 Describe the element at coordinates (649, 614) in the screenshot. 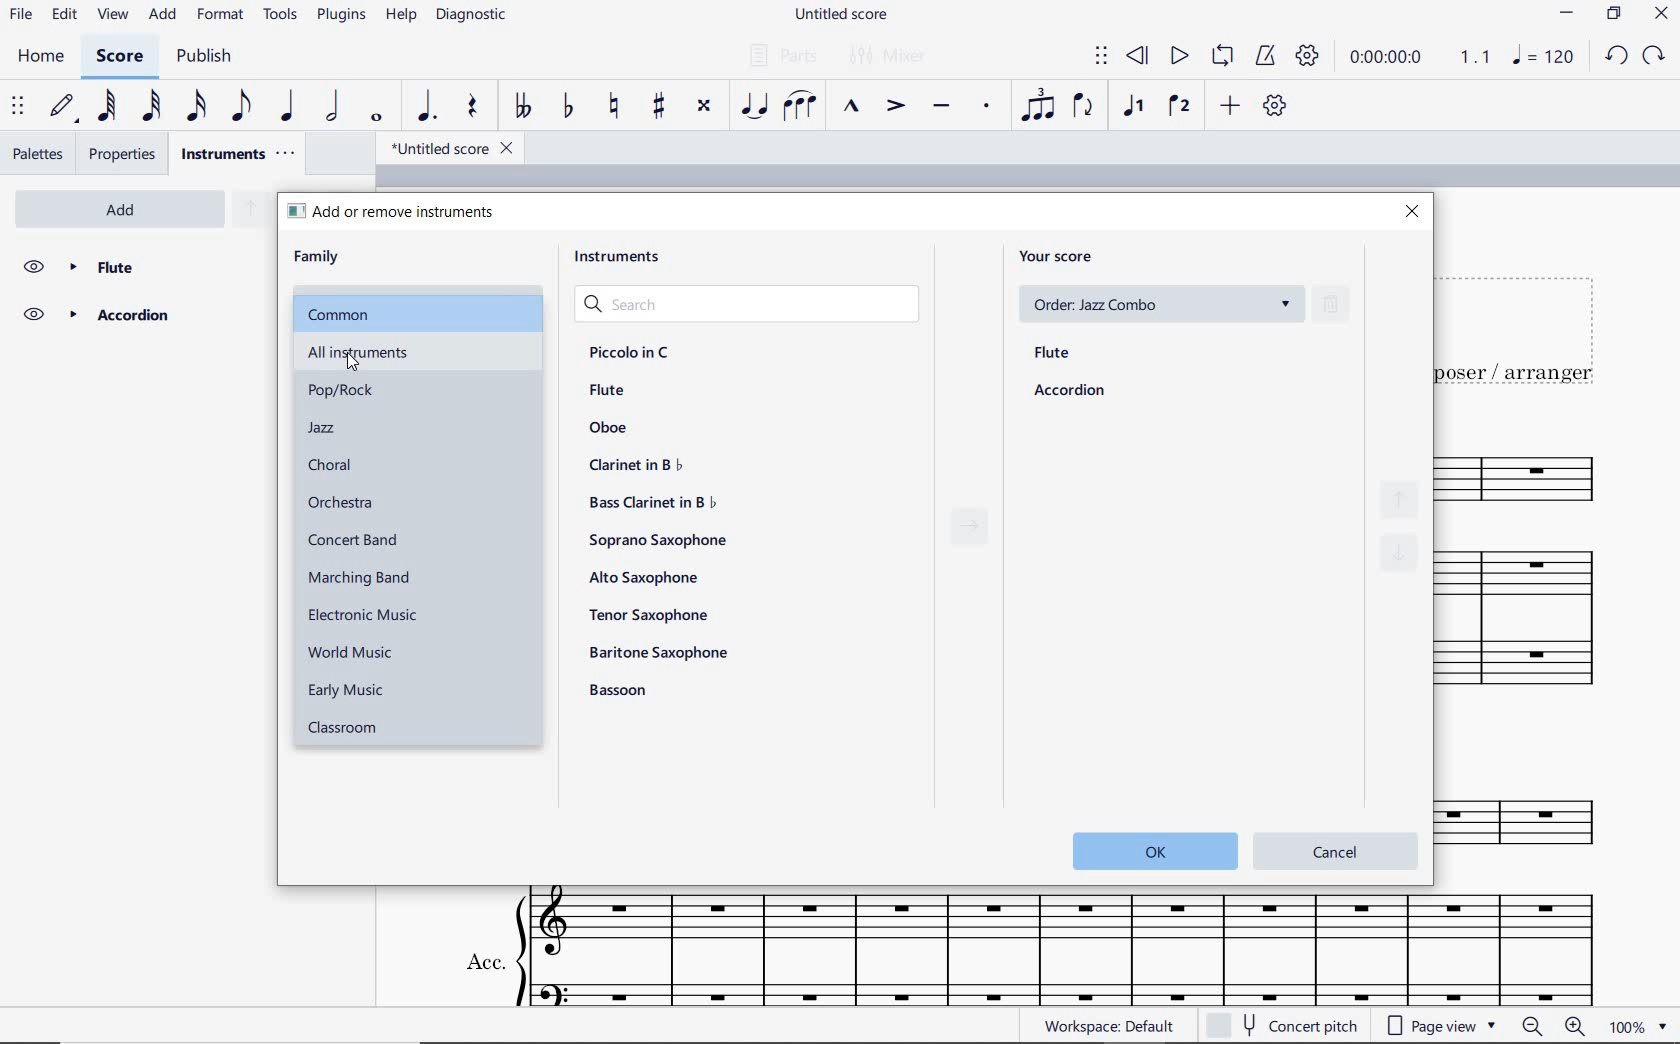

I see `Tenor Saxophone` at that location.